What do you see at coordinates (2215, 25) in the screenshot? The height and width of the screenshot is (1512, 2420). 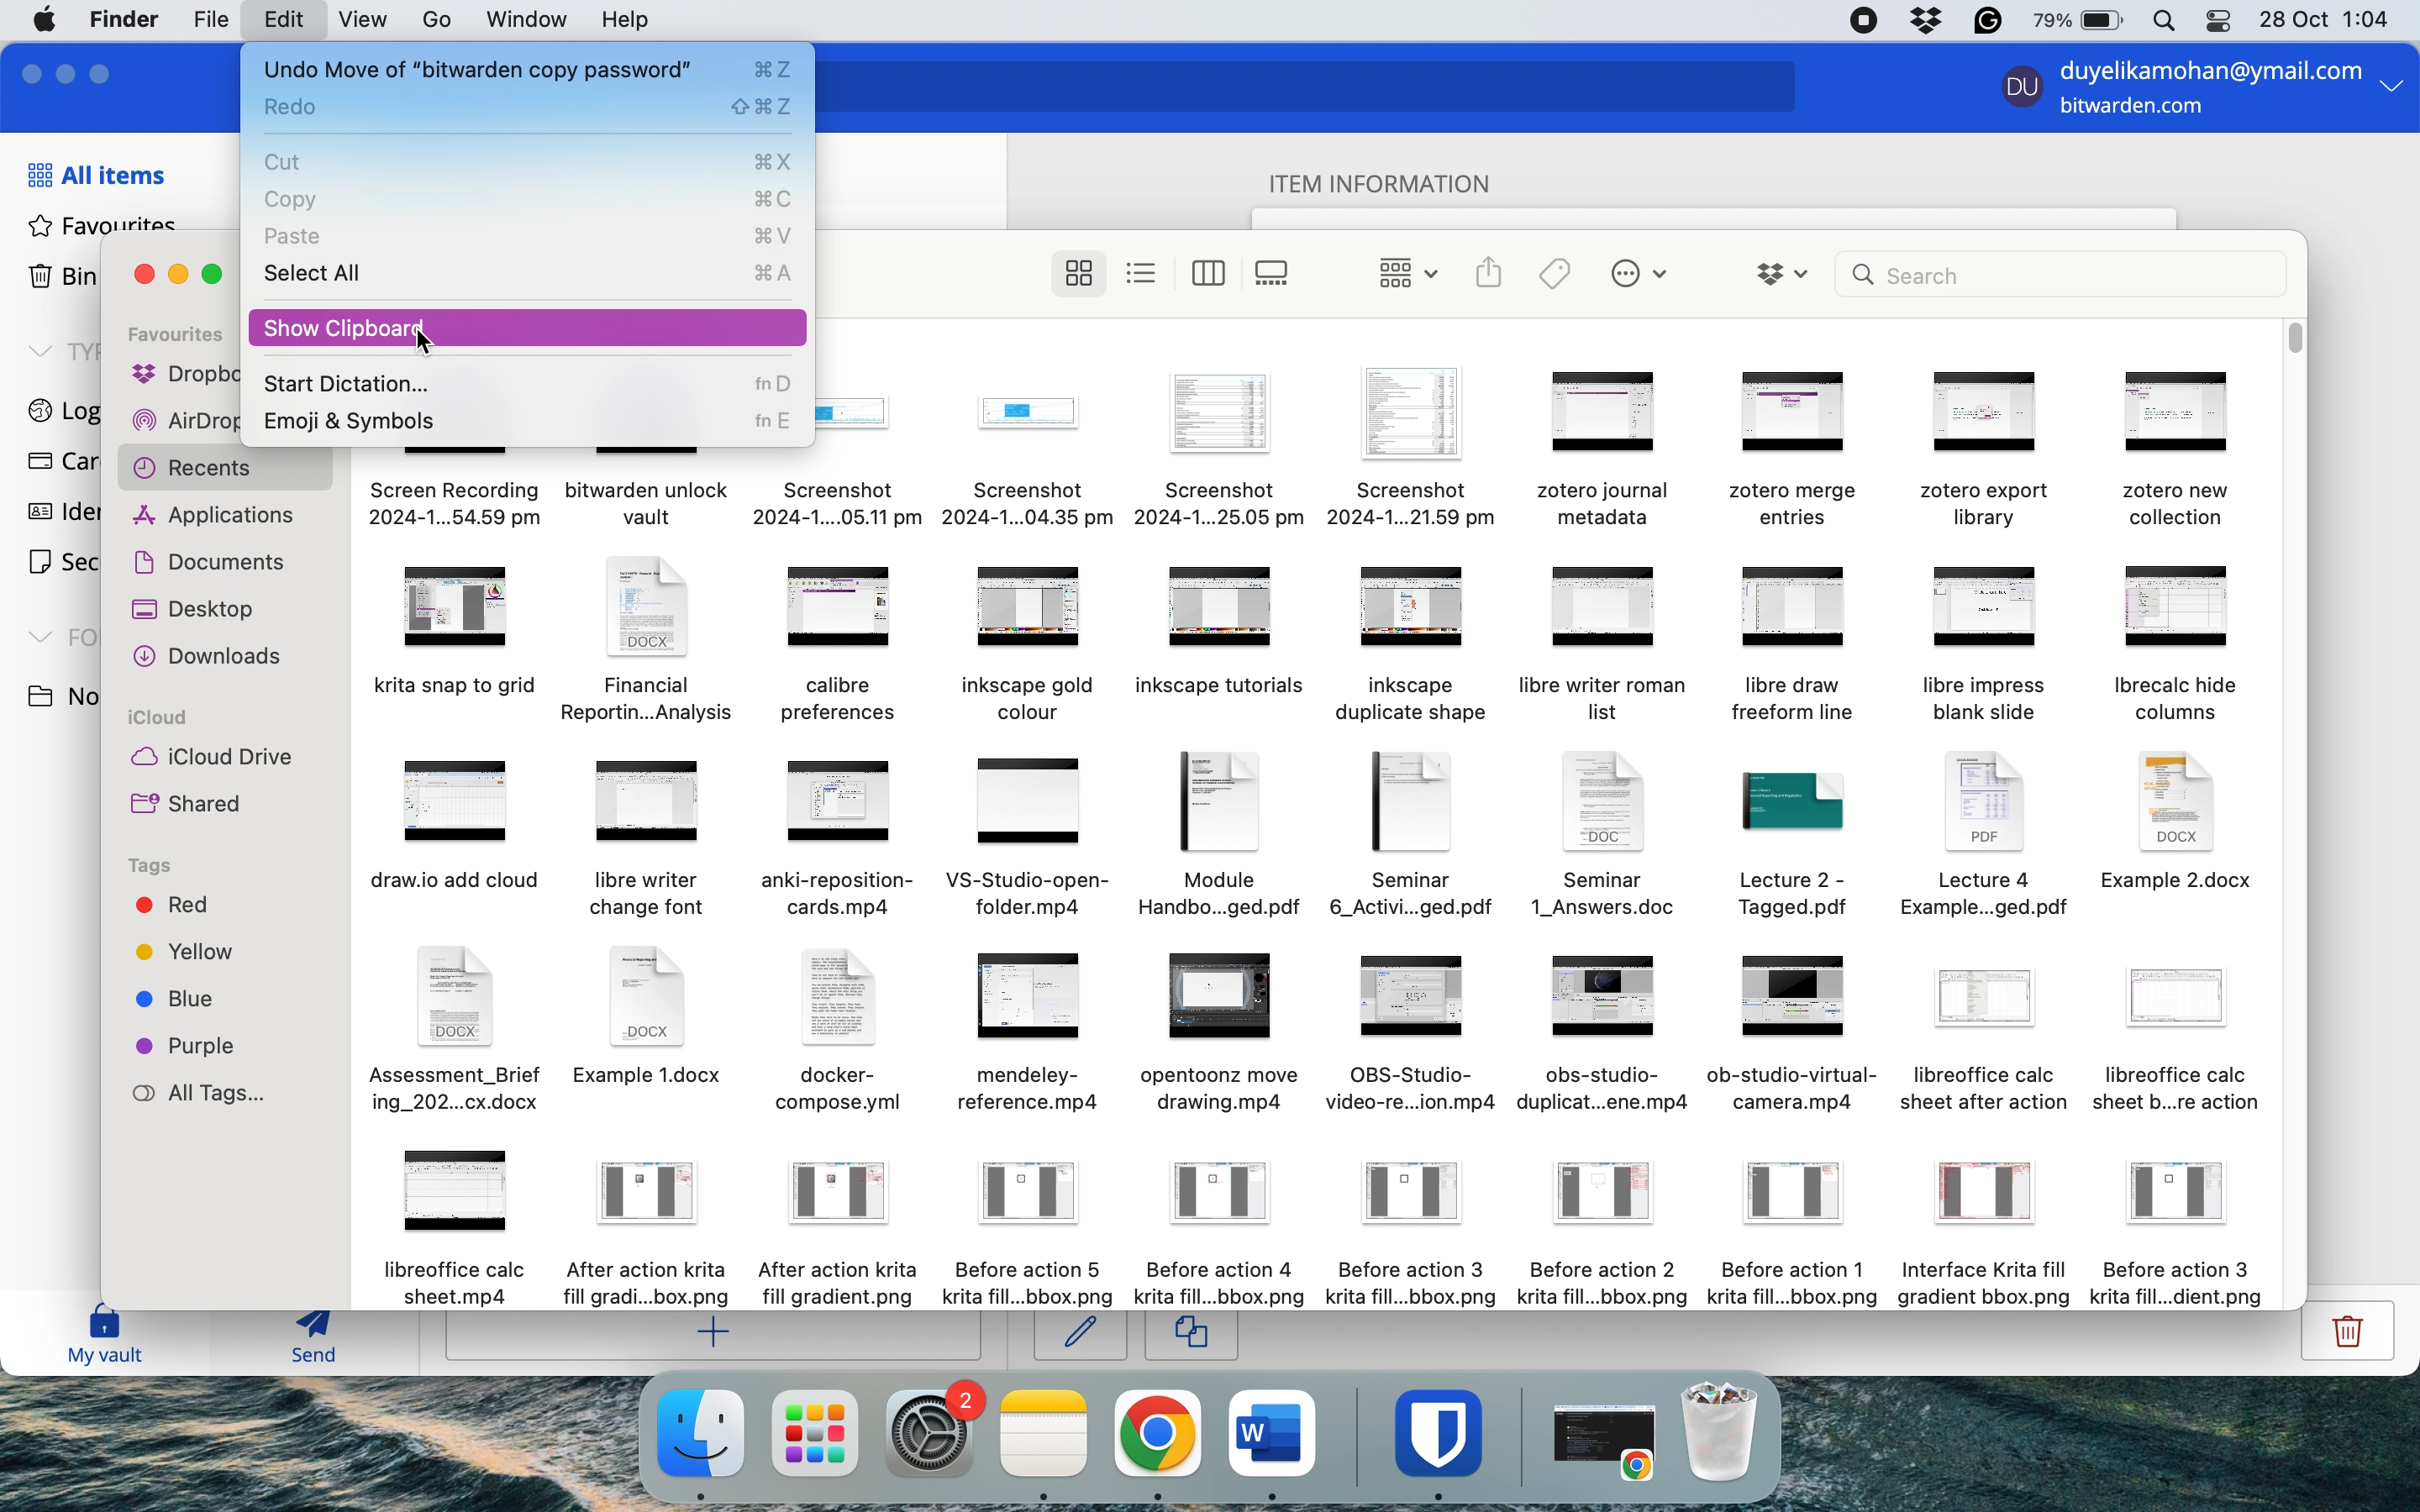 I see `control center` at bounding box center [2215, 25].